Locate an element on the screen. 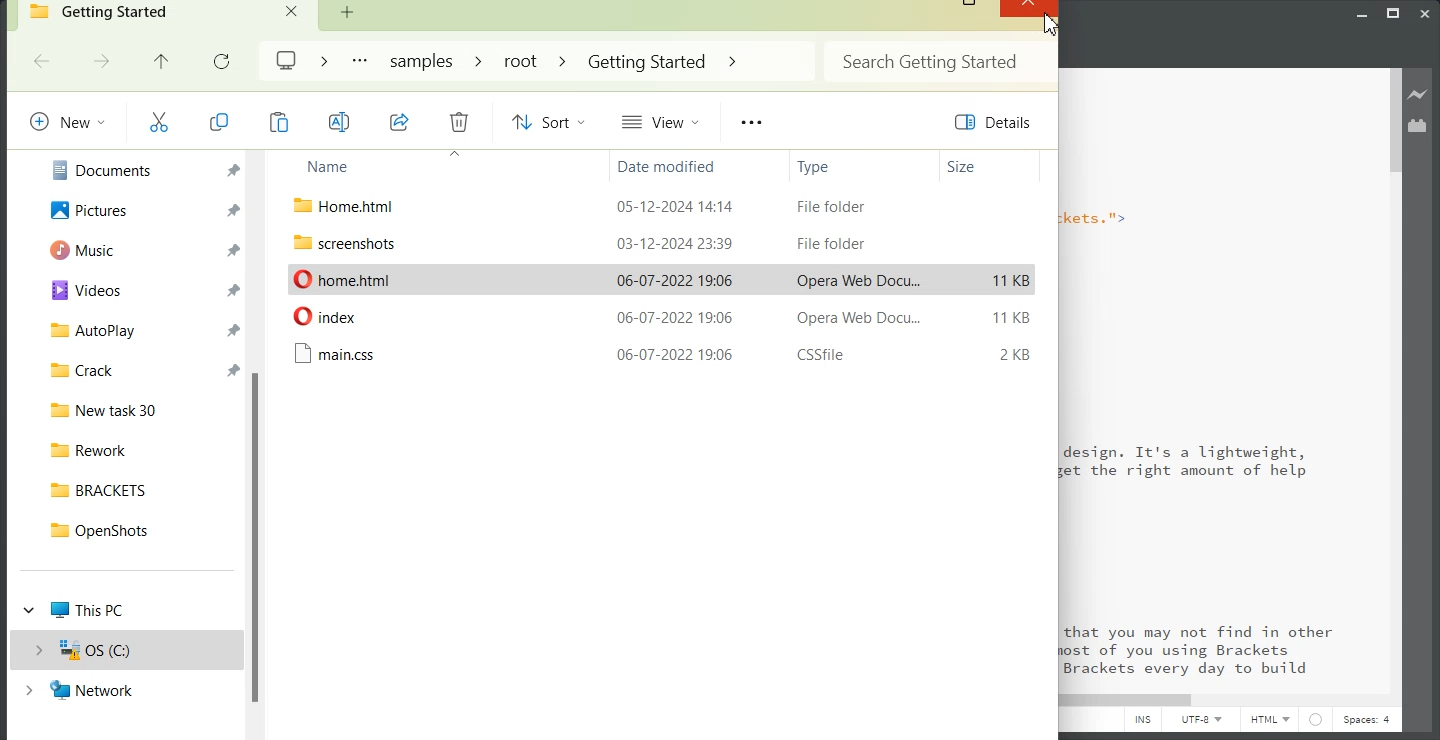  This PC  is located at coordinates (127, 610).